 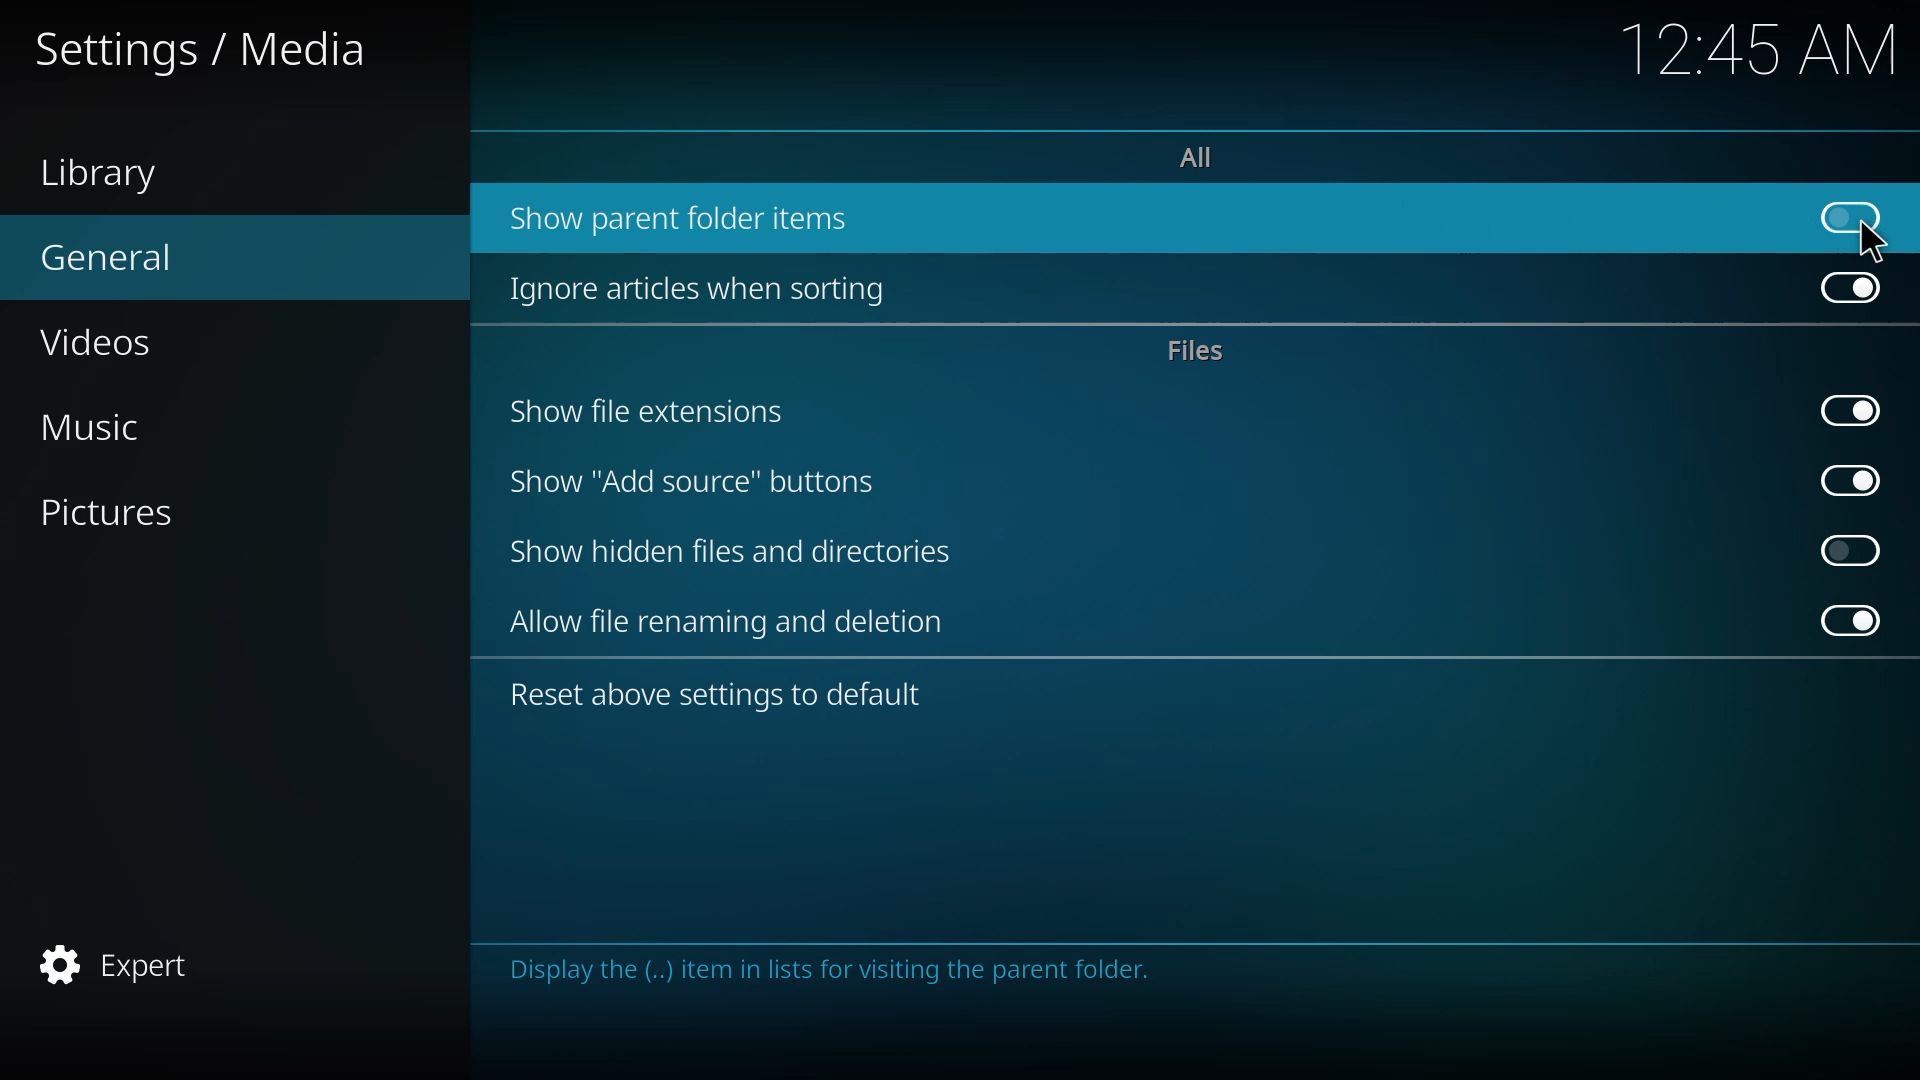 What do you see at coordinates (846, 970) in the screenshot?
I see `info` at bounding box center [846, 970].